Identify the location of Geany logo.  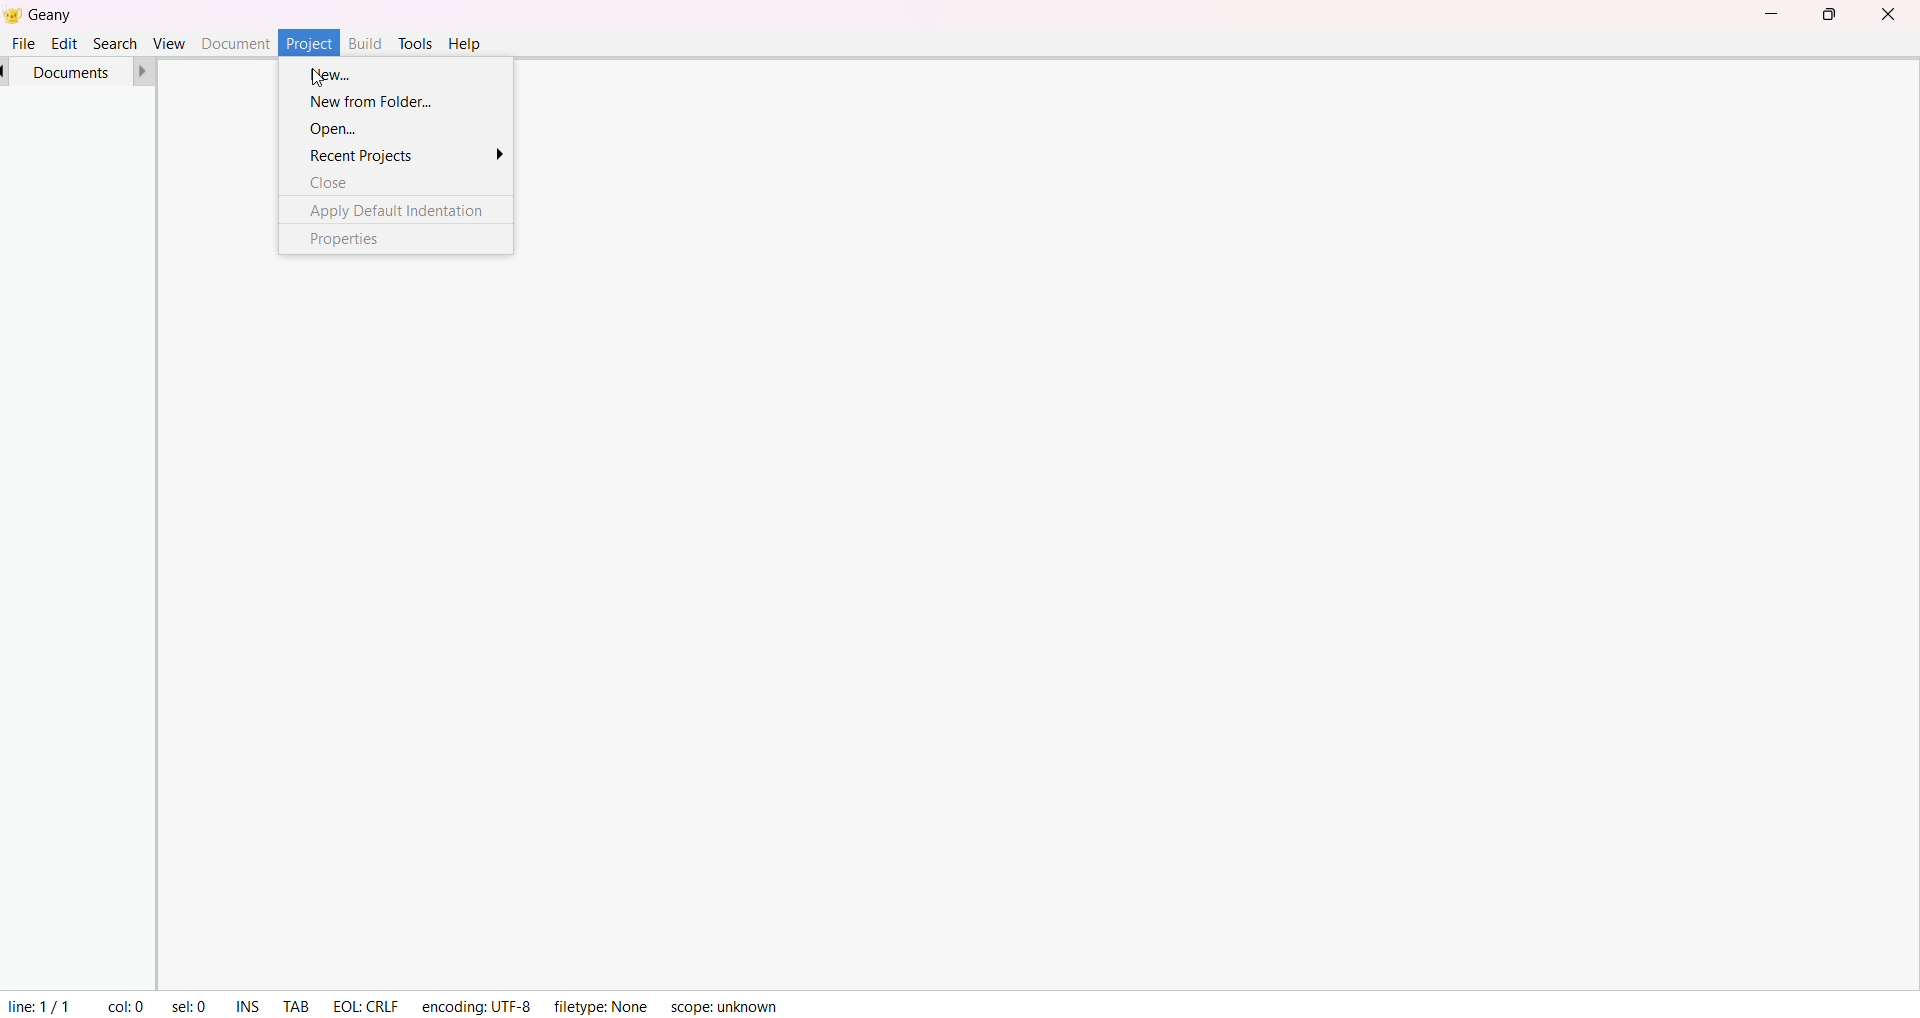
(12, 14).